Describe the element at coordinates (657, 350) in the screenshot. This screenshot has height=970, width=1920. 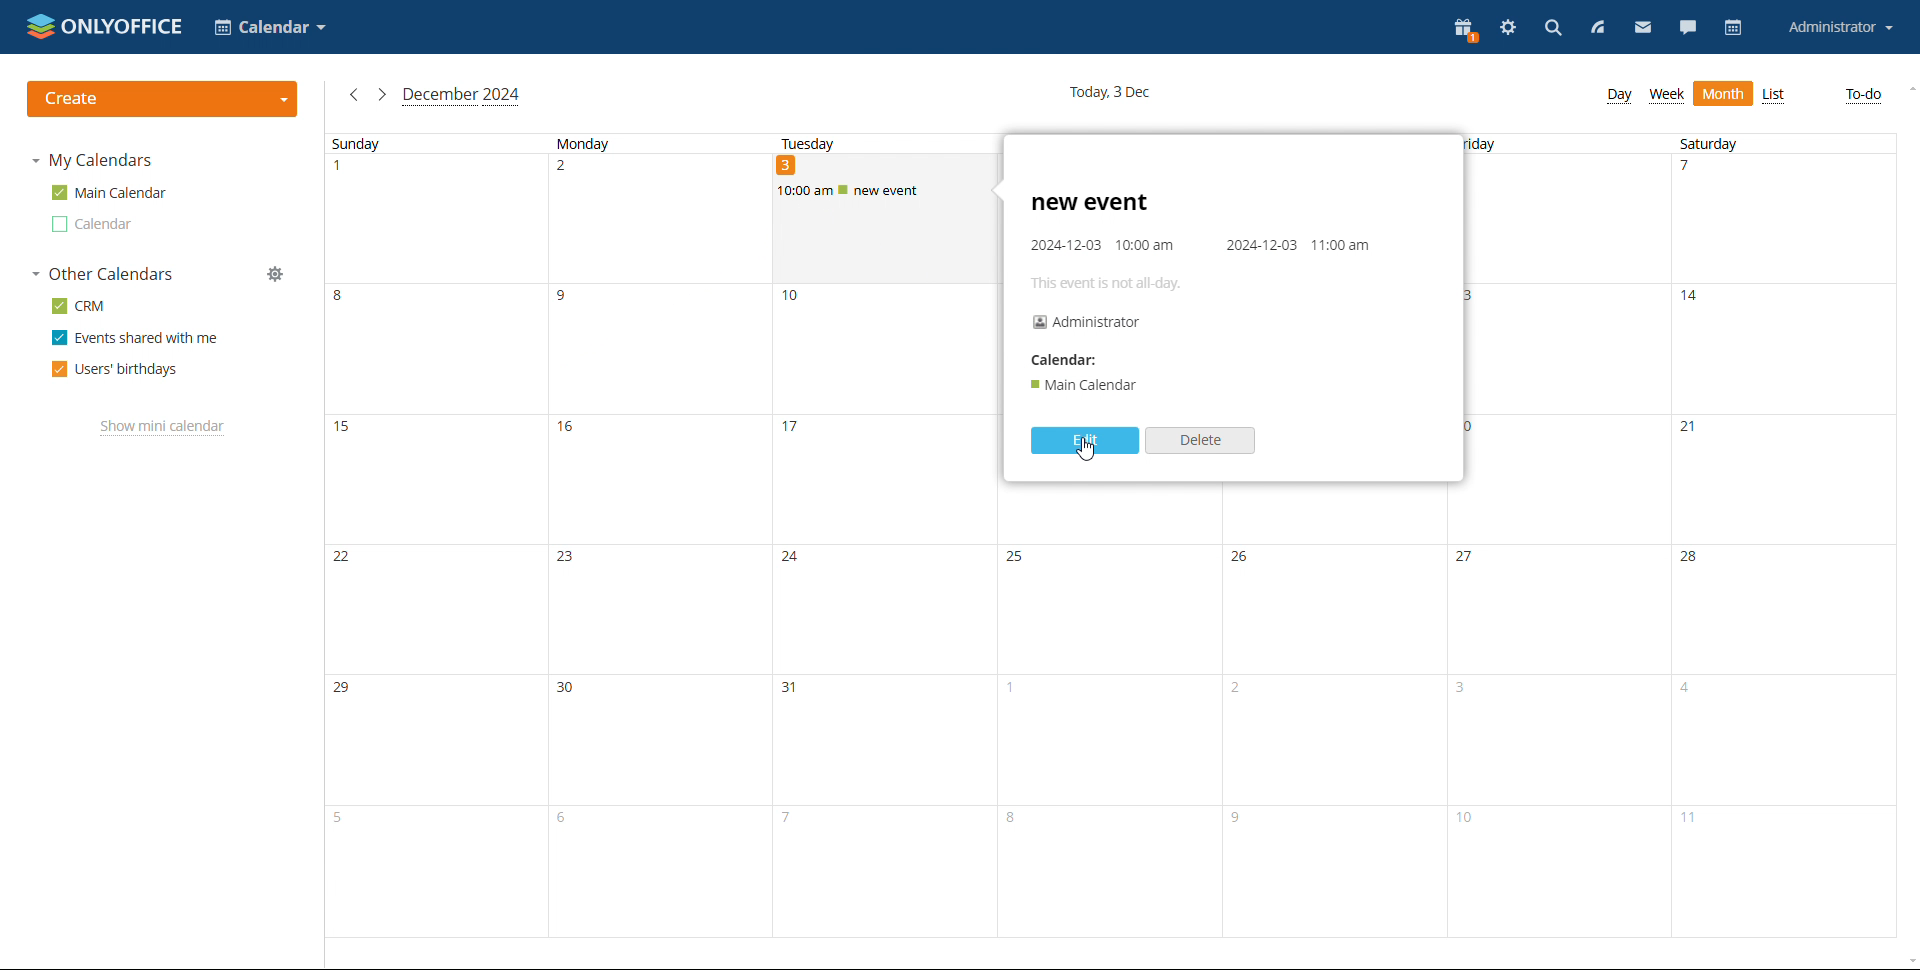
I see `9` at that location.